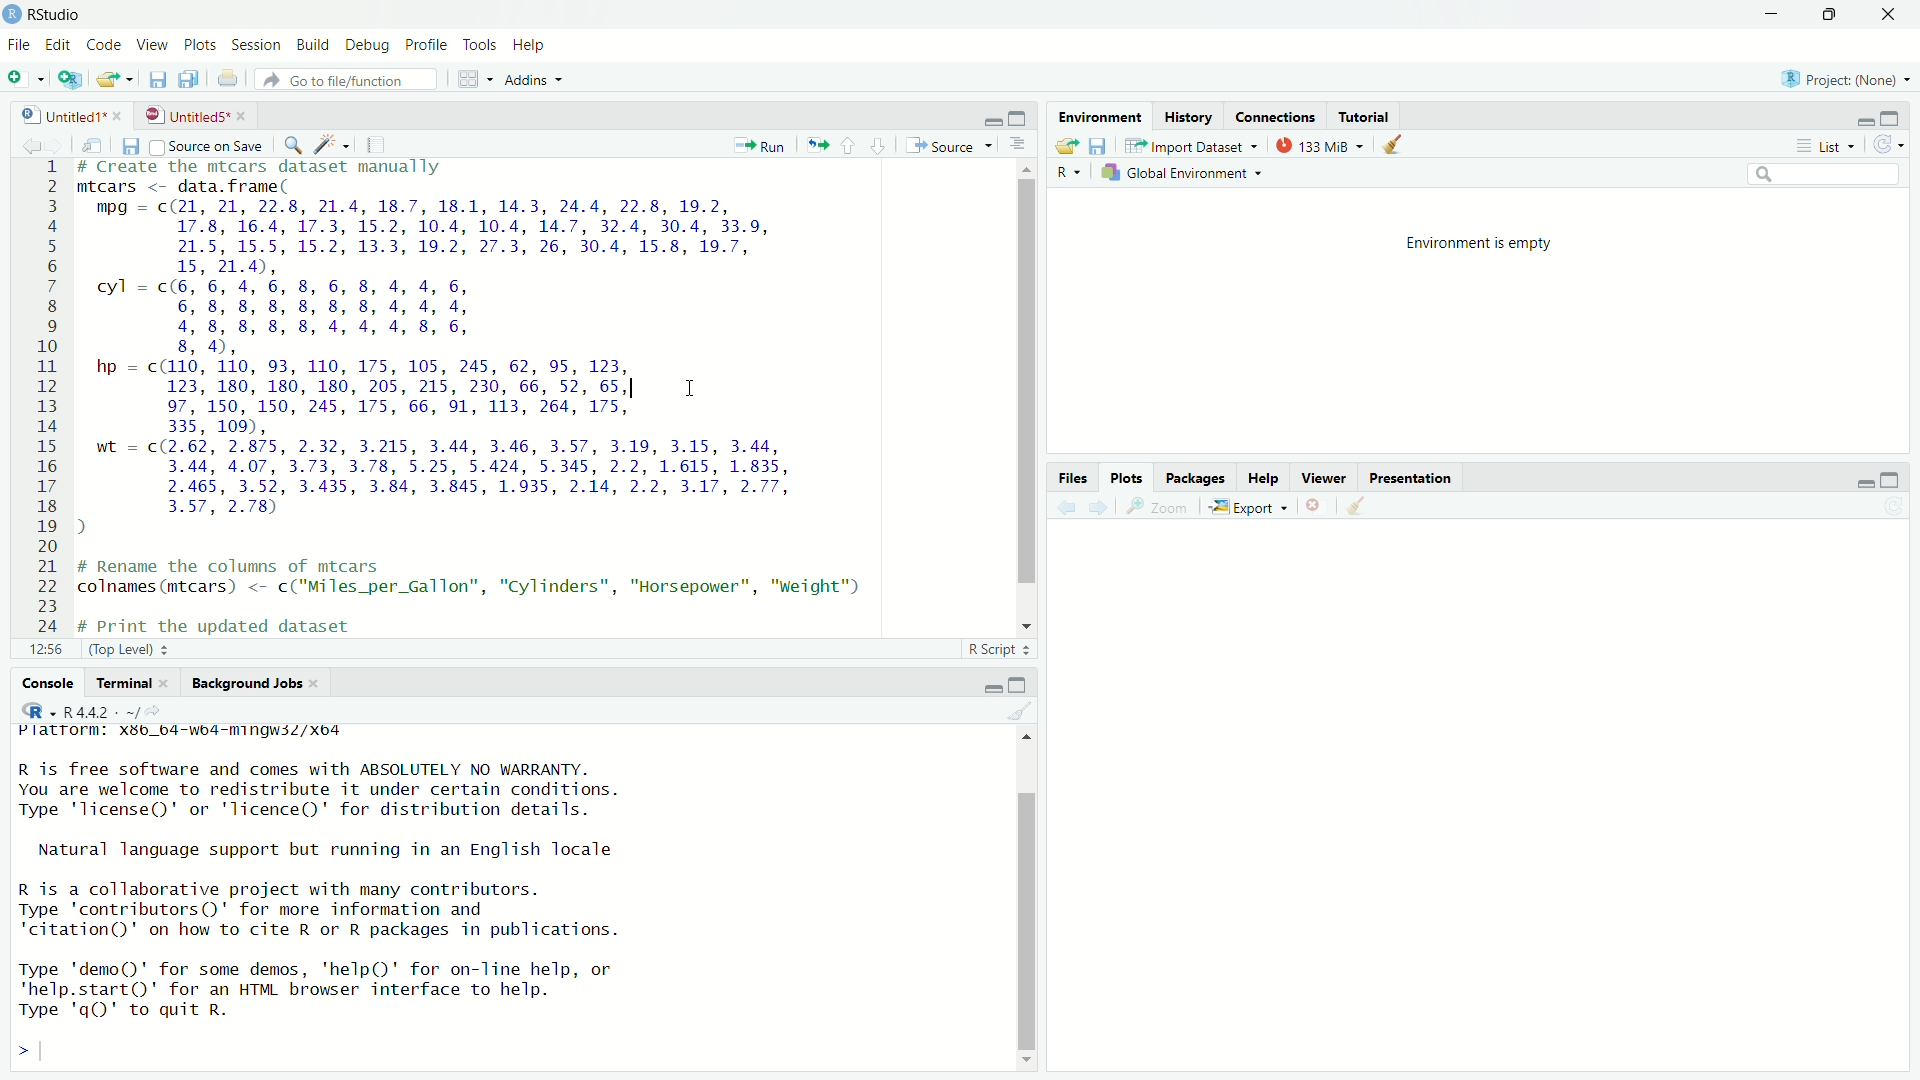 This screenshot has width=1920, height=1080. I want to click on scroll bar, so click(1035, 903).